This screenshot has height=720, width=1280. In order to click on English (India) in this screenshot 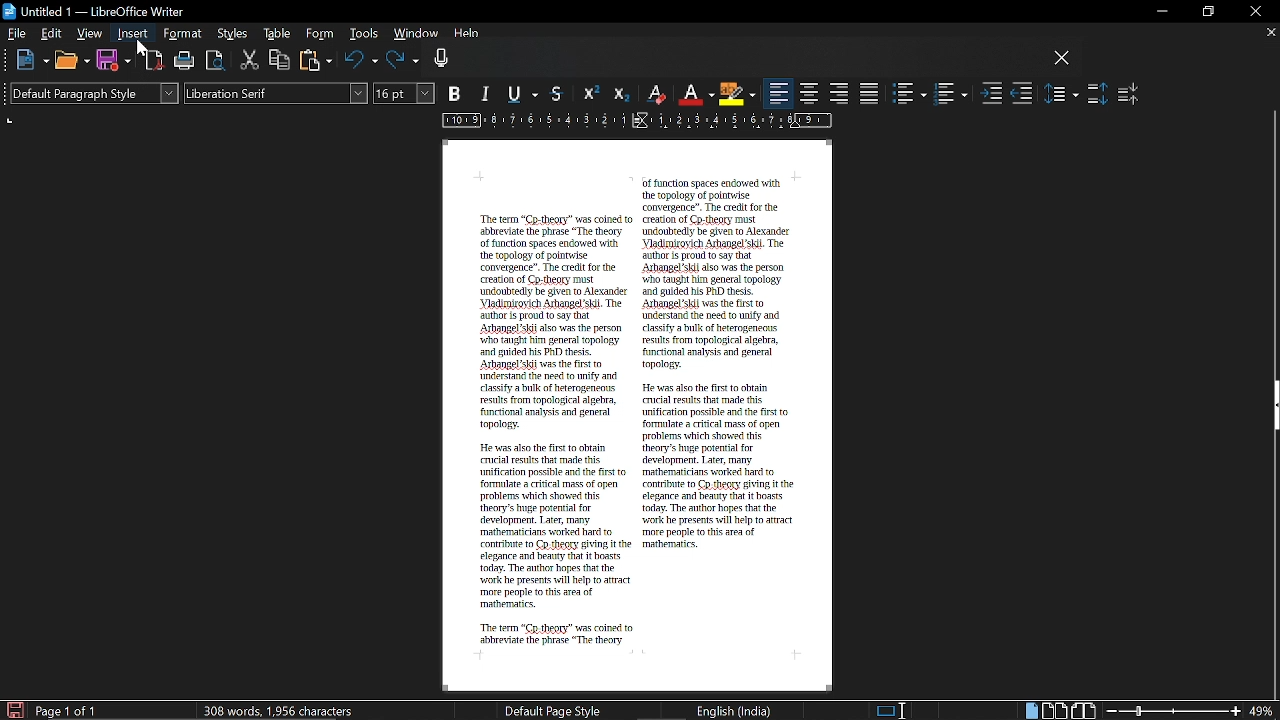, I will do `click(735, 710)`.